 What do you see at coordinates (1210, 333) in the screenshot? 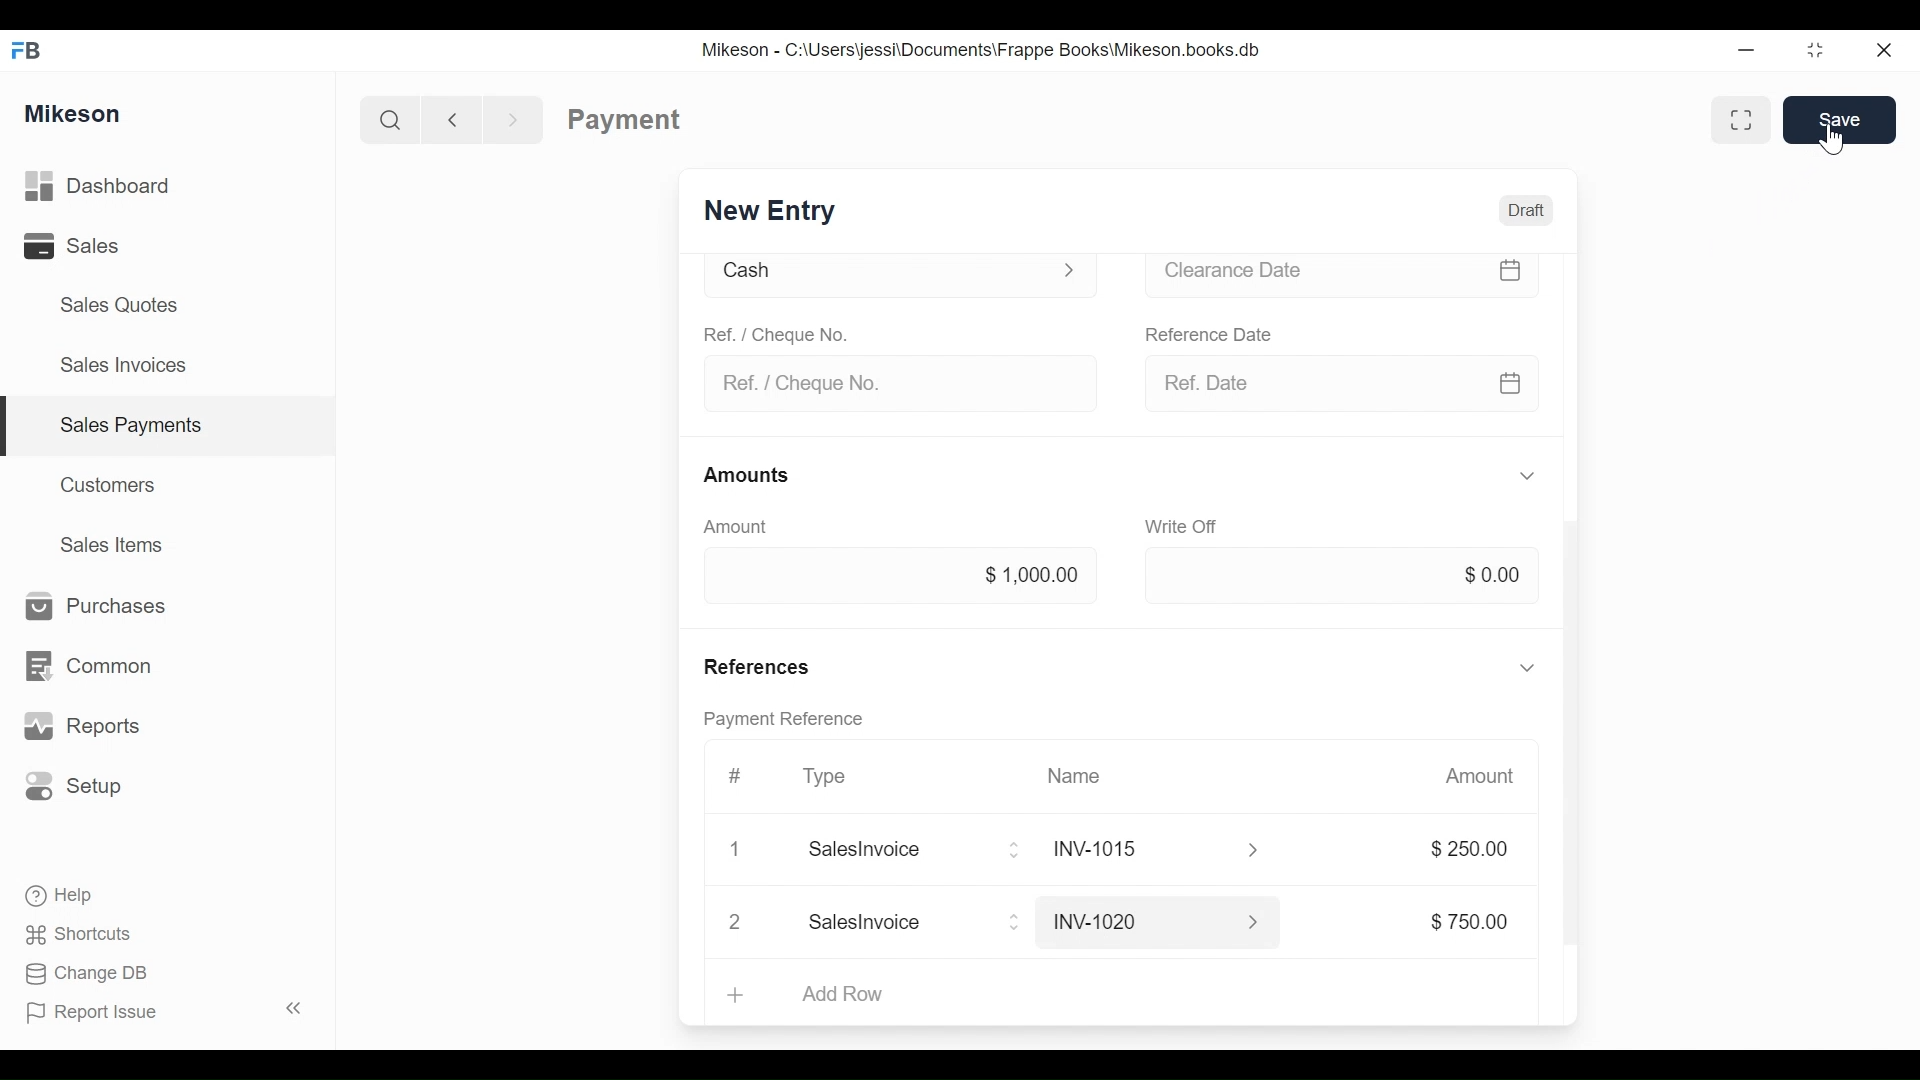
I see `Reference date` at bounding box center [1210, 333].